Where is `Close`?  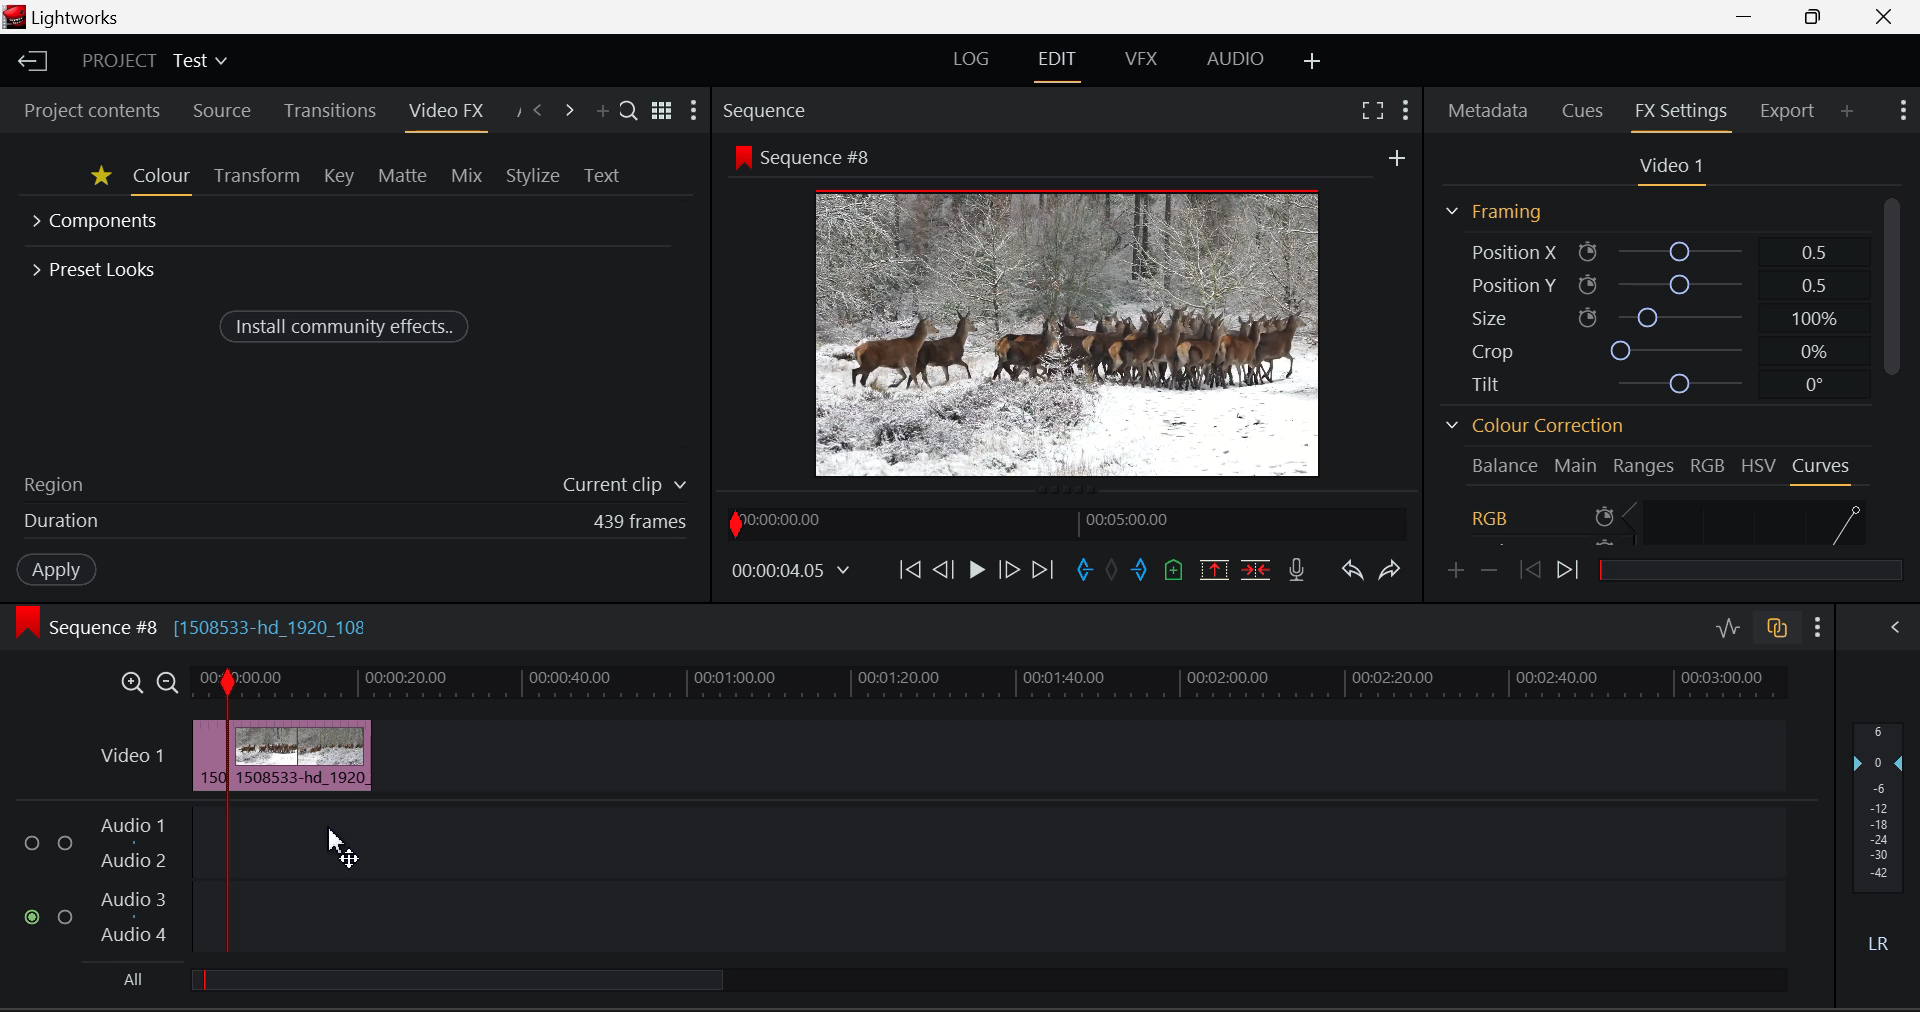 Close is located at coordinates (1885, 17).